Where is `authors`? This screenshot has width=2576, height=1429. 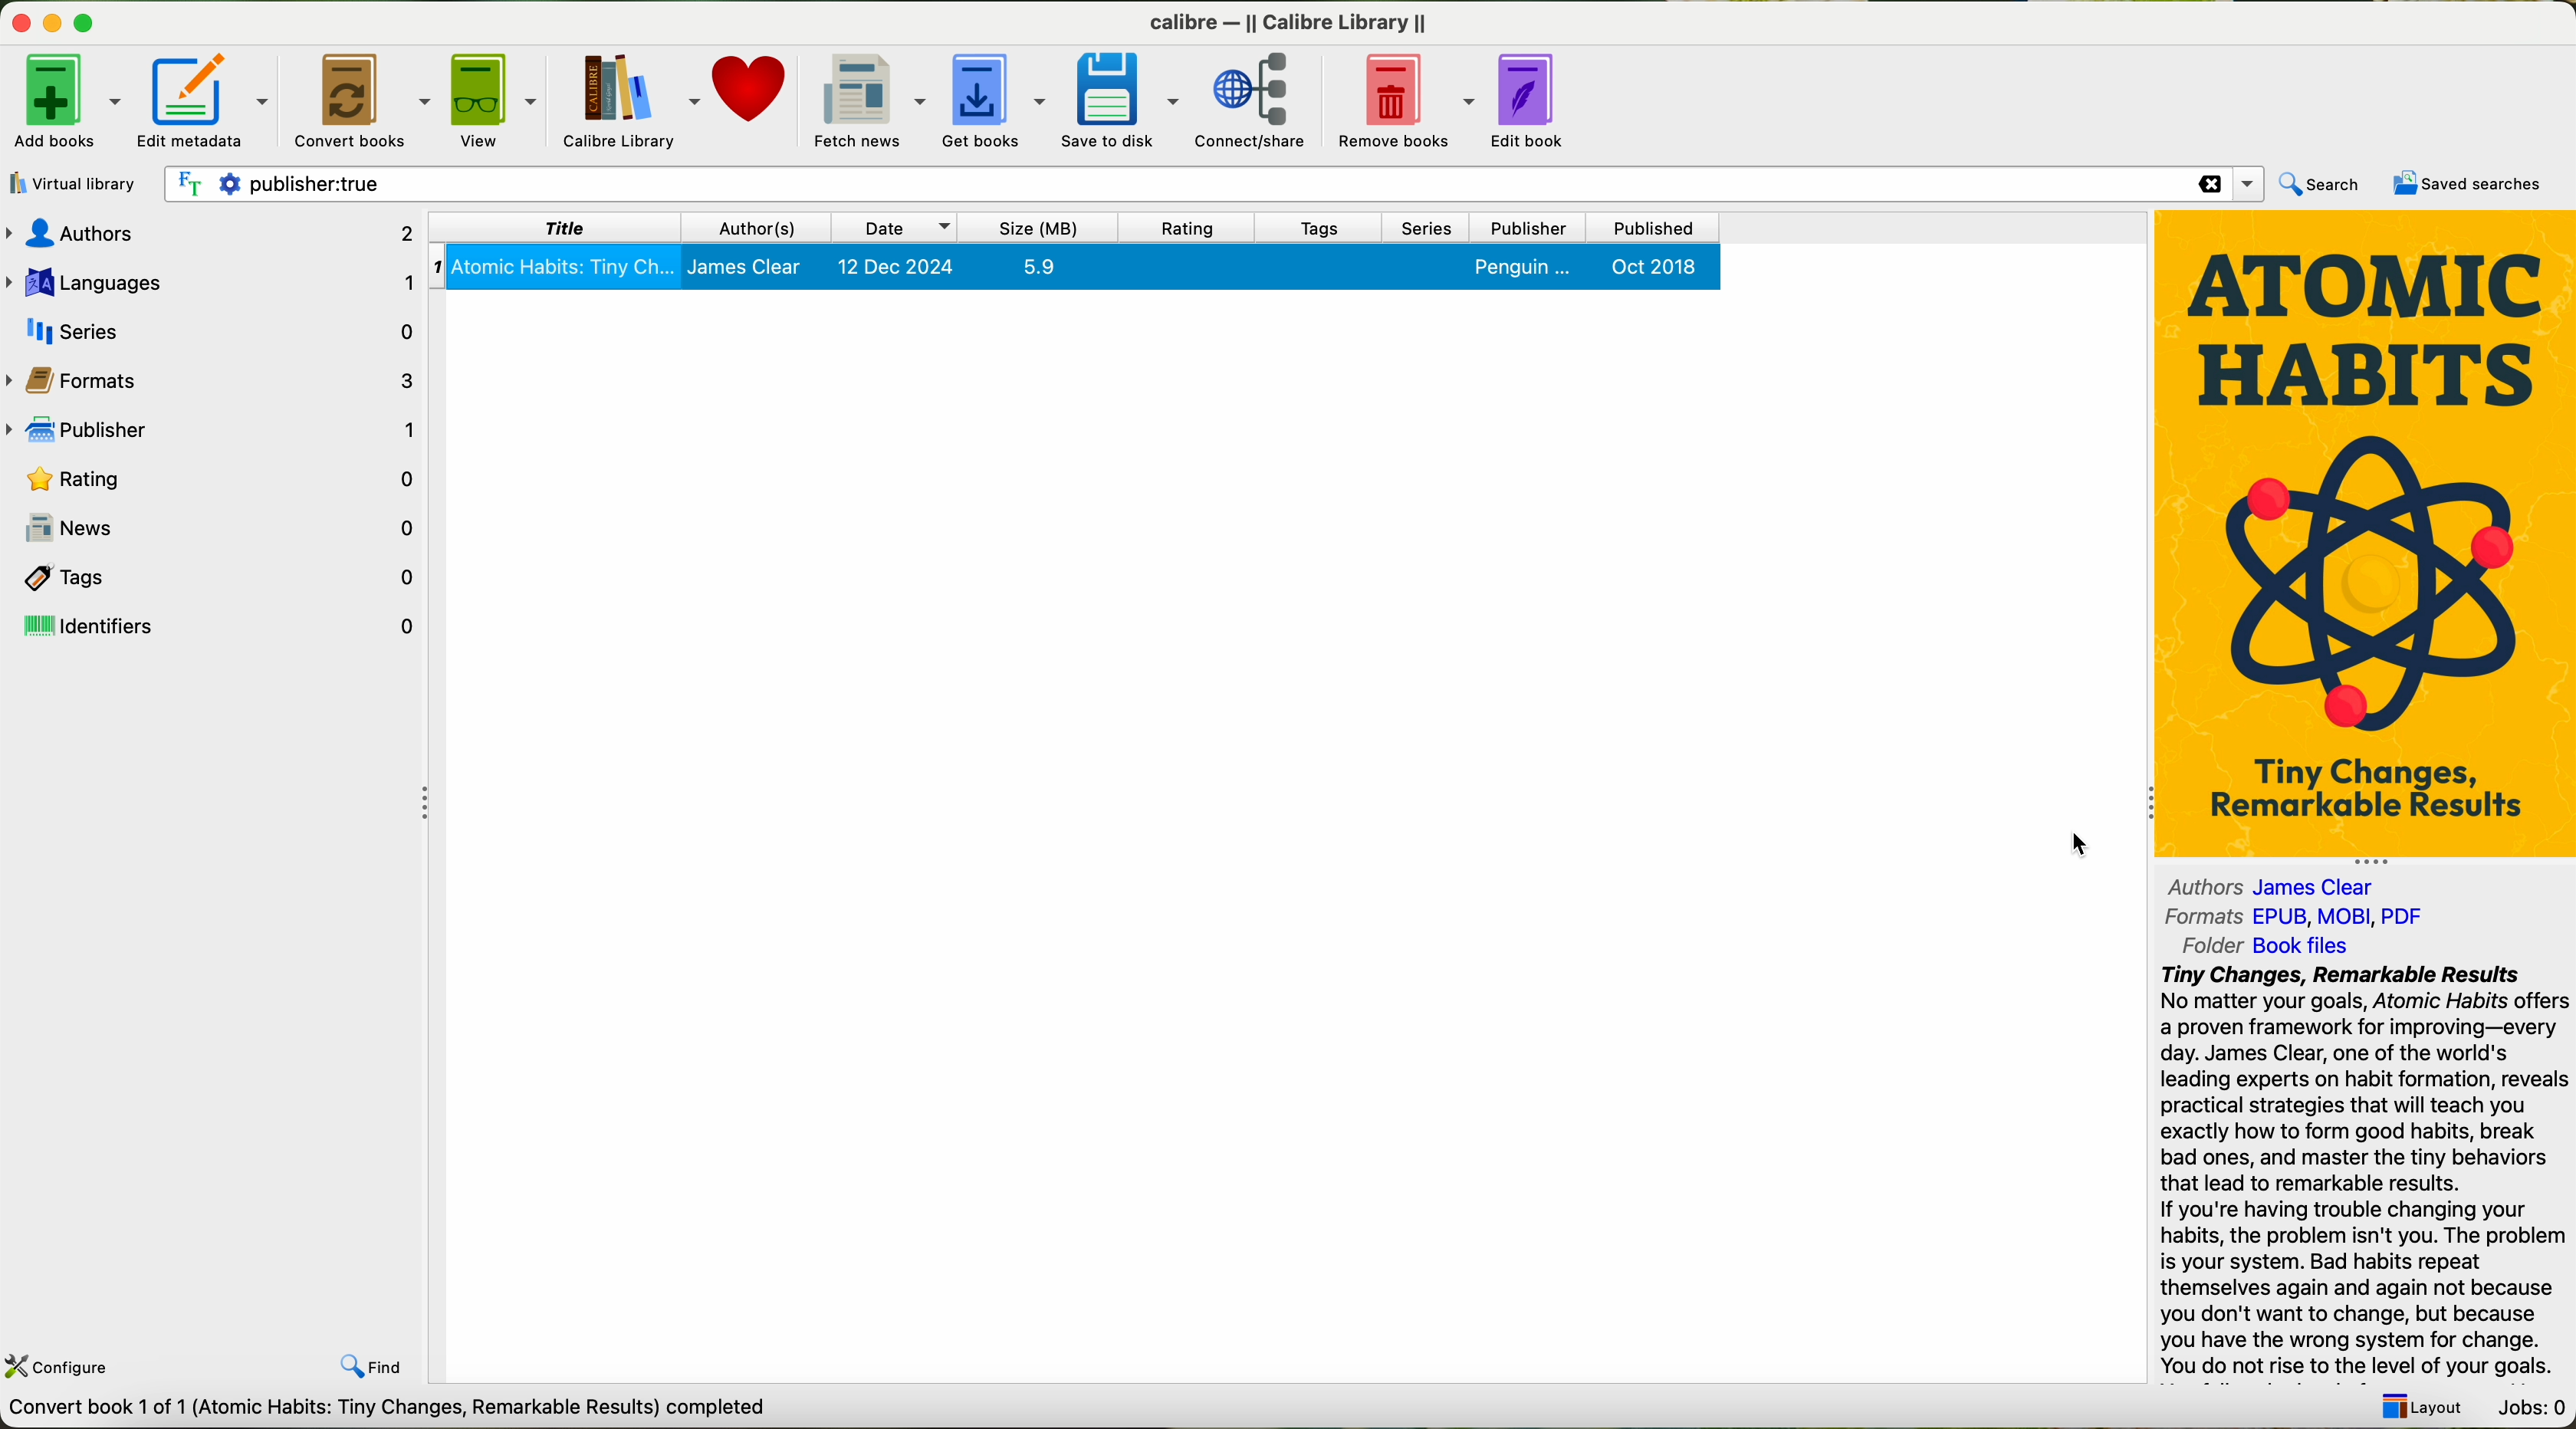 authors is located at coordinates (2272, 886).